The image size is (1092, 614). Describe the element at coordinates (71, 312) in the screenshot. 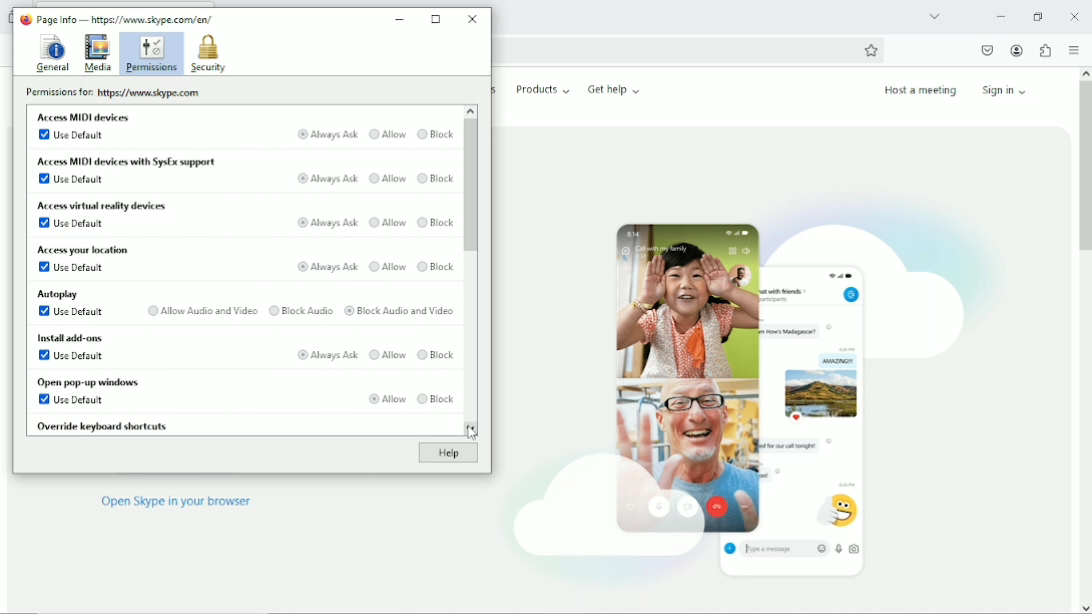

I see `Use default` at that location.